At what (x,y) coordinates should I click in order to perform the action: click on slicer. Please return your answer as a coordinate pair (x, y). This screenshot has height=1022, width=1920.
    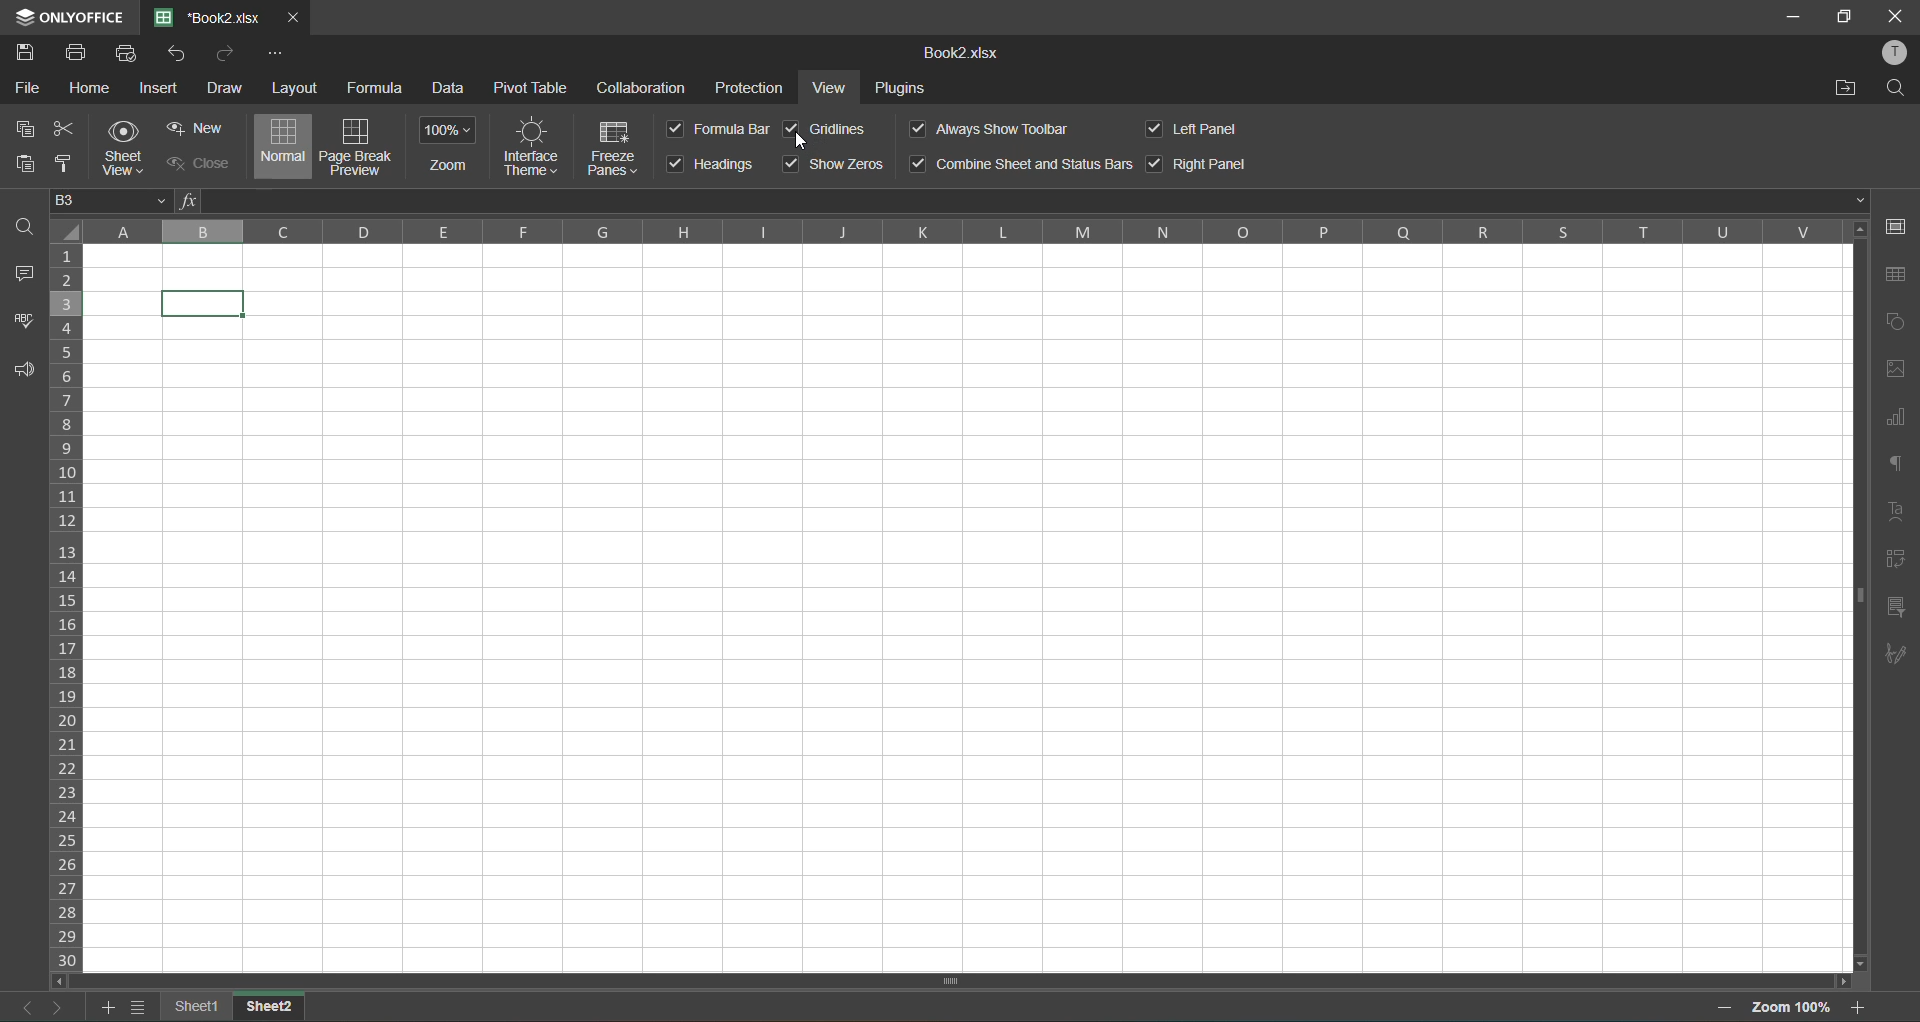
    Looking at the image, I should click on (1895, 609).